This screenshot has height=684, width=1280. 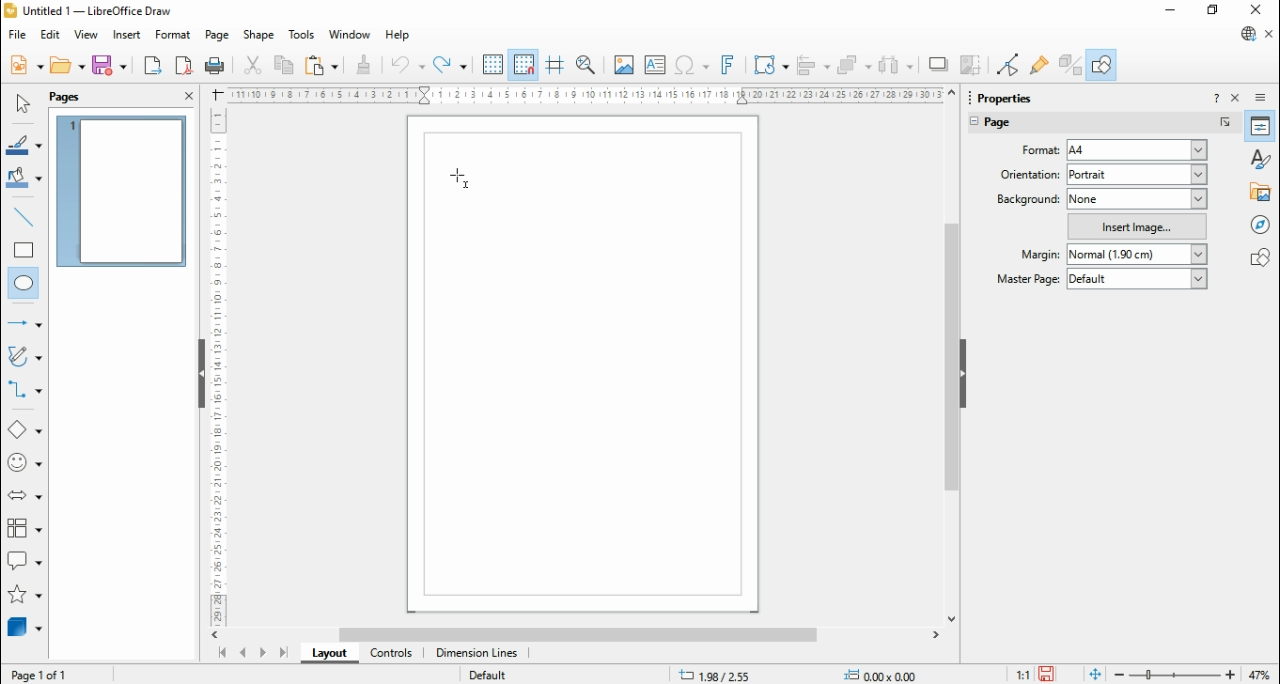 What do you see at coordinates (25, 432) in the screenshot?
I see `basic shapes` at bounding box center [25, 432].